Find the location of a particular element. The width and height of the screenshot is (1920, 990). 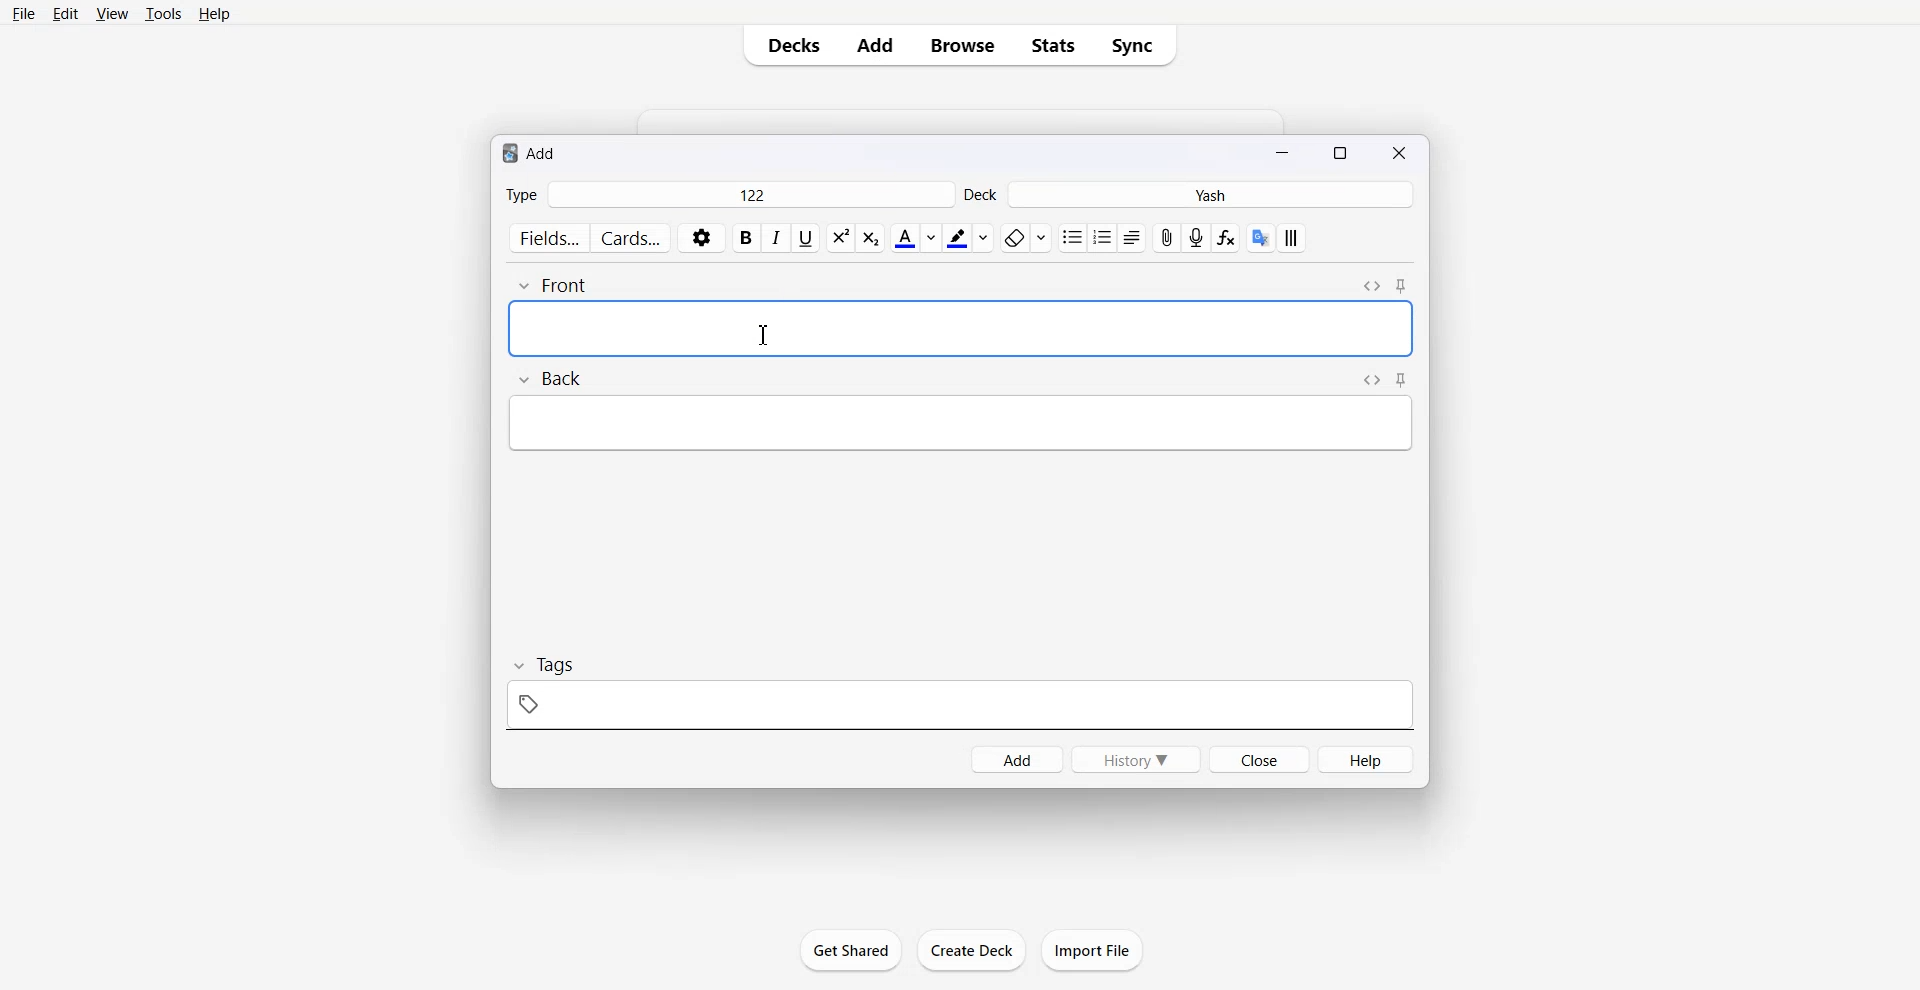

Stats is located at coordinates (1052, 45).